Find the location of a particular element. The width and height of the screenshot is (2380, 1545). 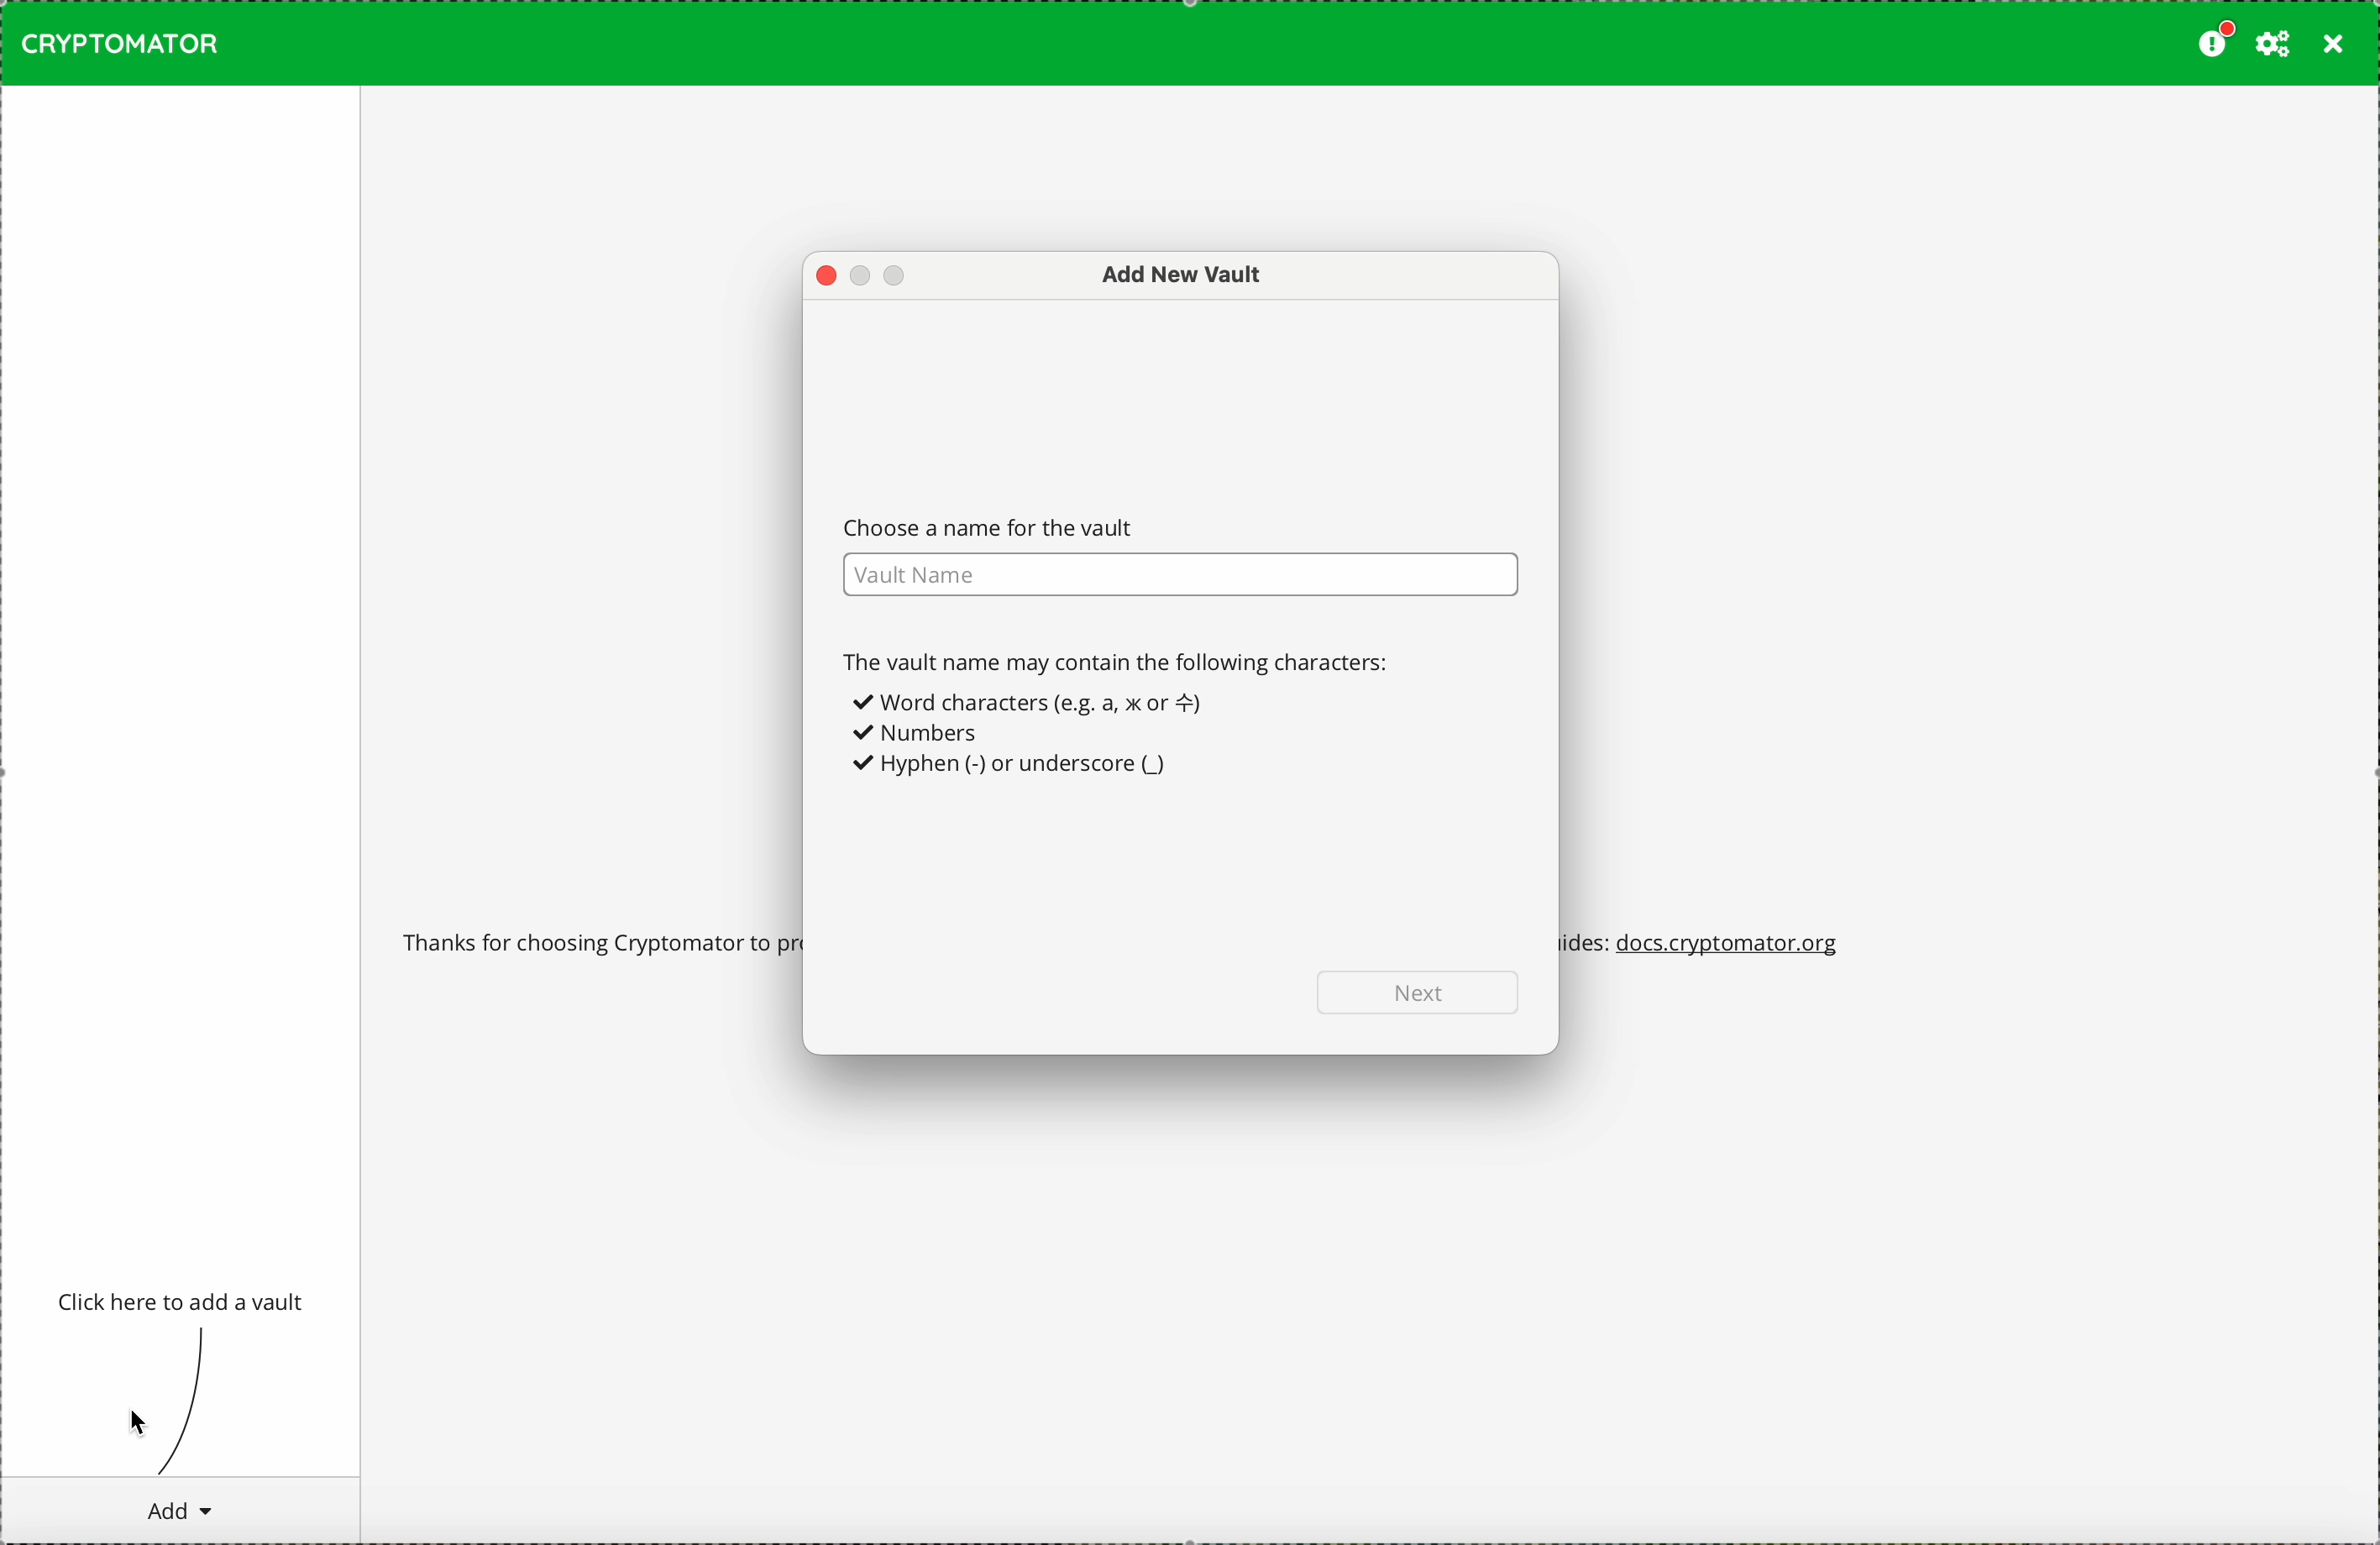

+ Word characters (e.g. a, x or =) is located at coordinates (1035, 703).